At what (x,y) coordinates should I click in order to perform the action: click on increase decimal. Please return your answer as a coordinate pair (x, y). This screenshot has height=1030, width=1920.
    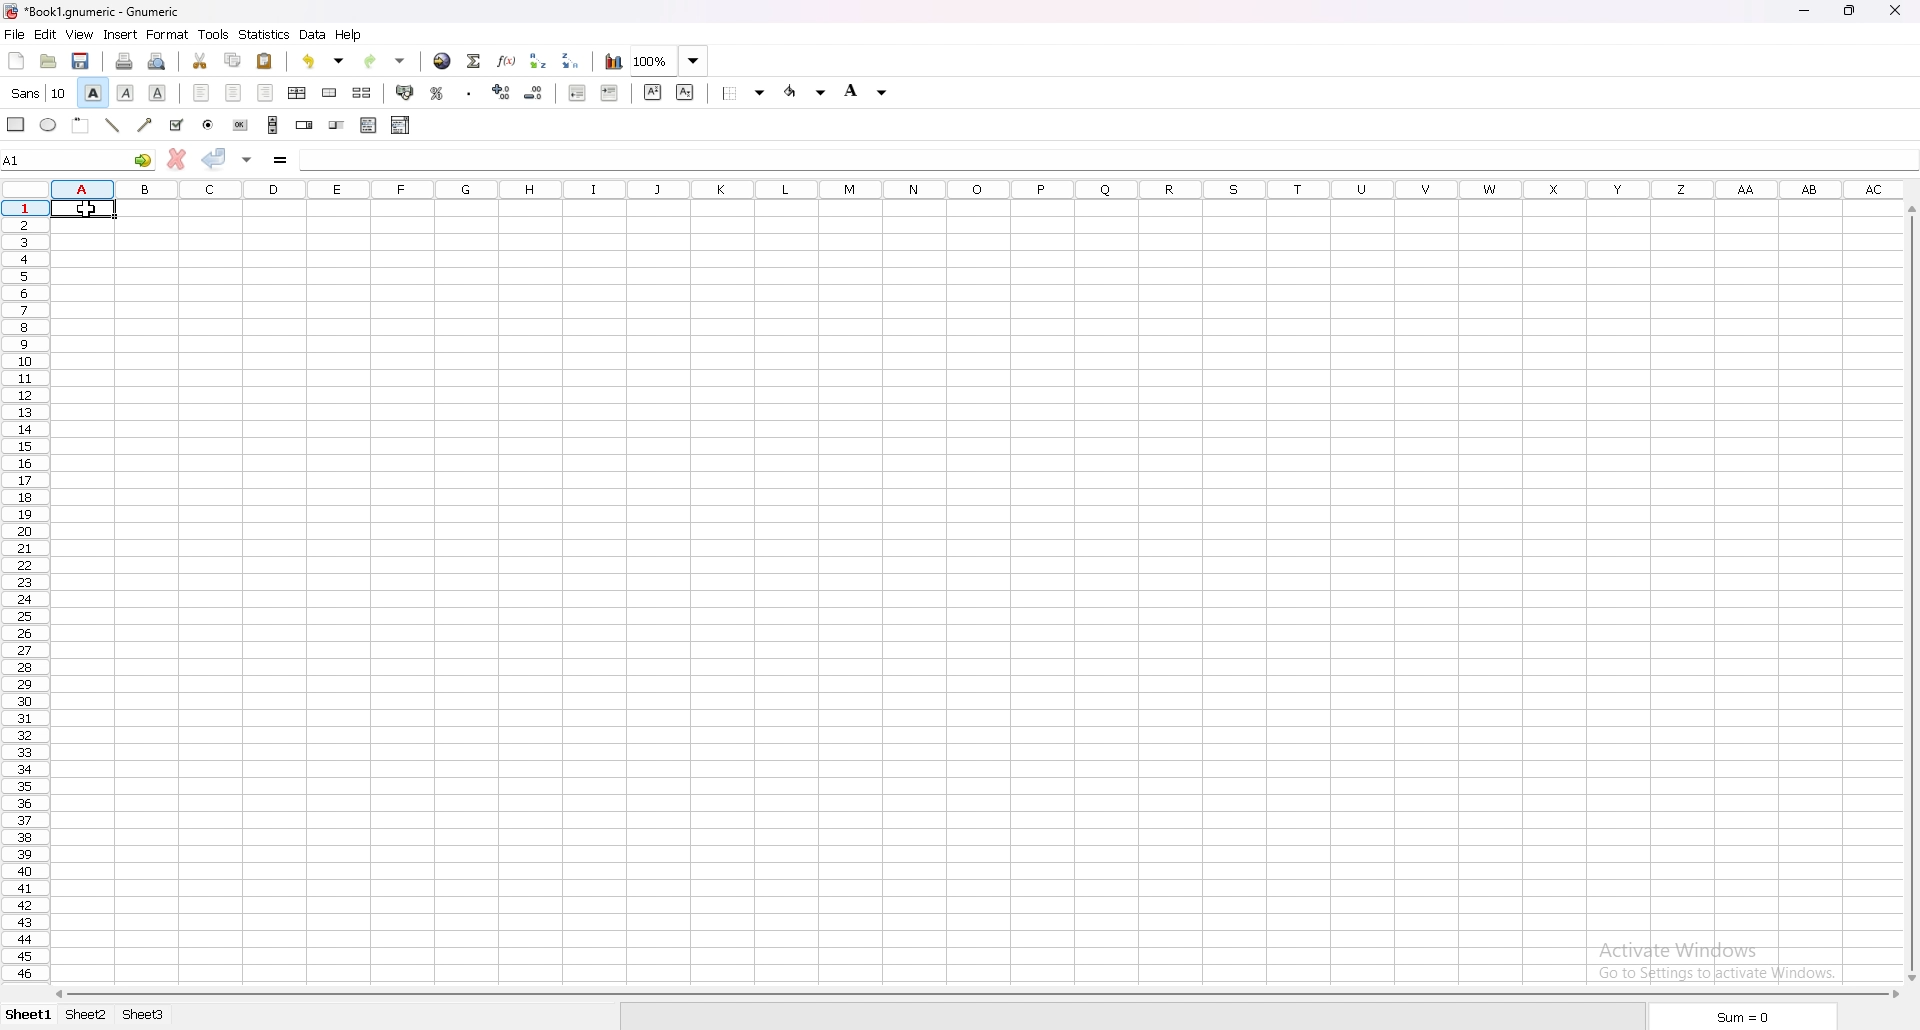
    Looking at the image, I should click on (500, 92).